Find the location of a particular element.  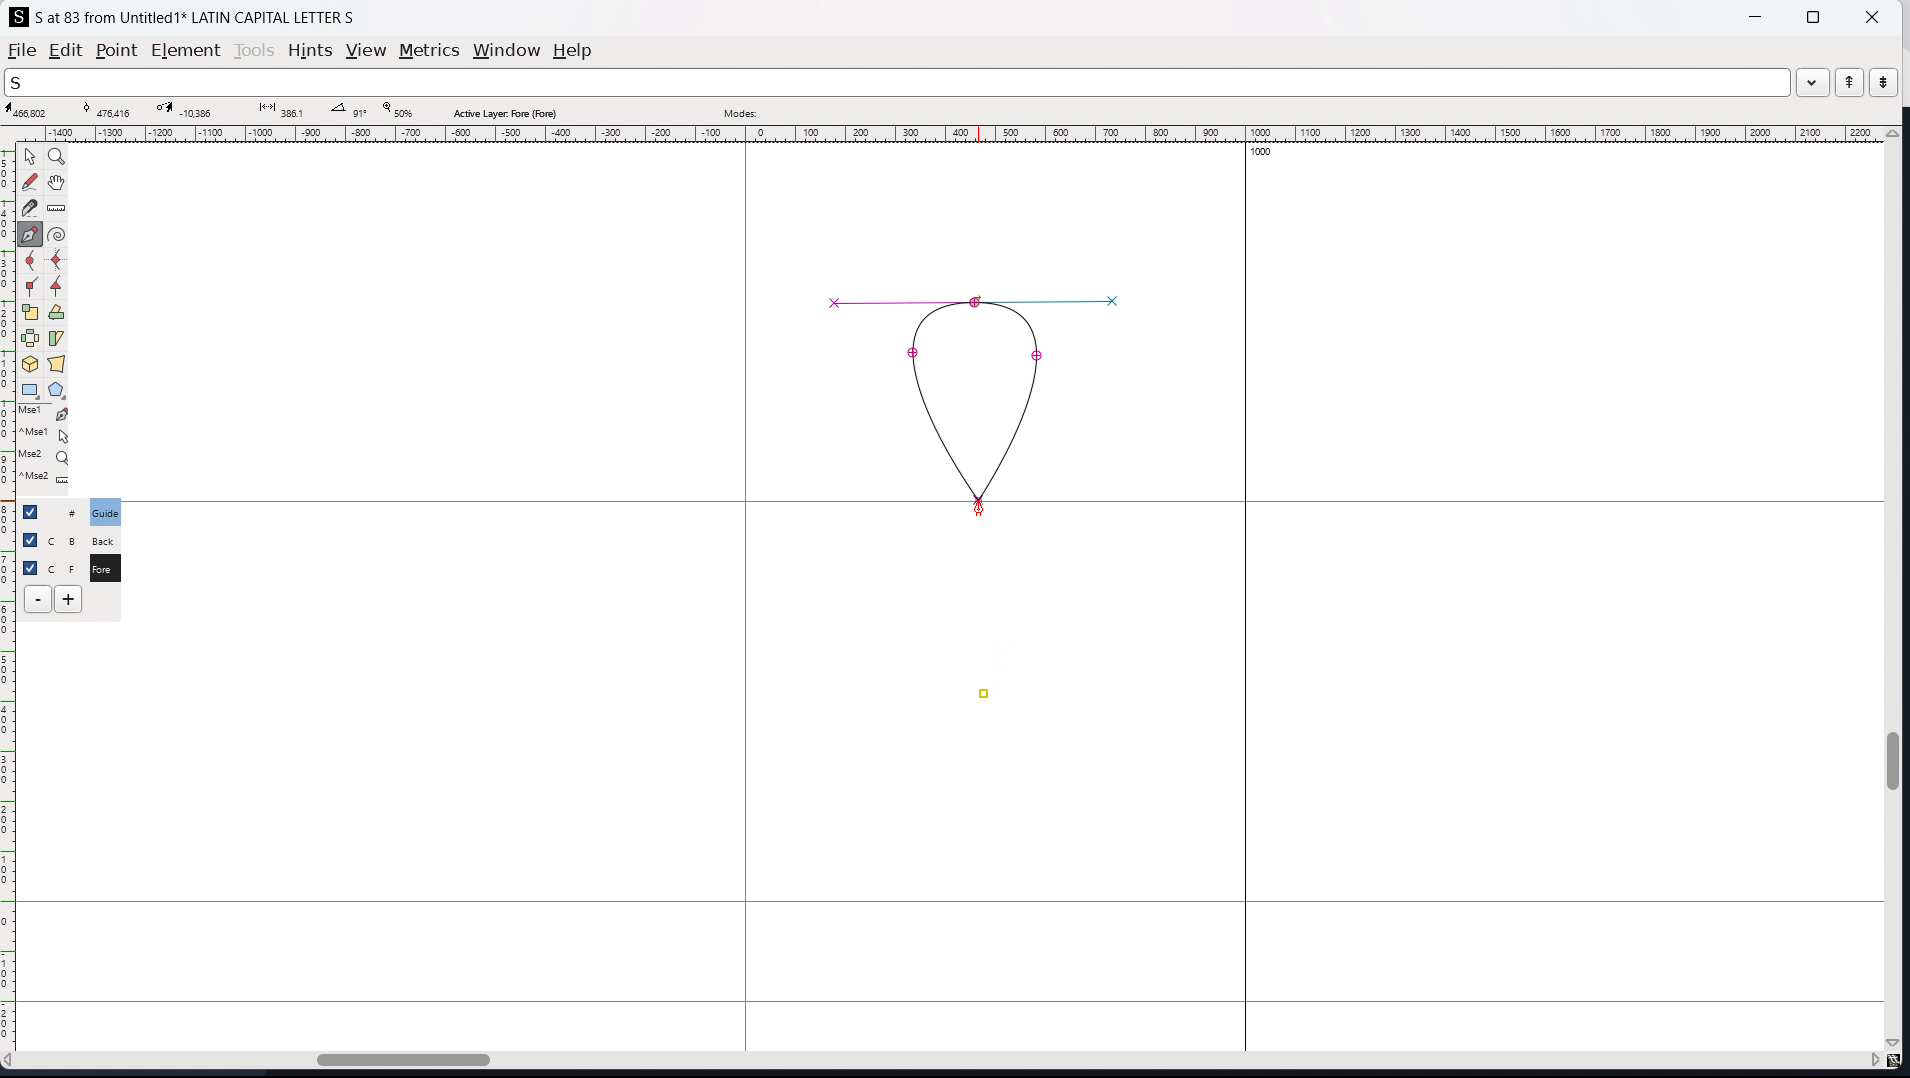

search  the wordlist is located at coordinates (897, 82).